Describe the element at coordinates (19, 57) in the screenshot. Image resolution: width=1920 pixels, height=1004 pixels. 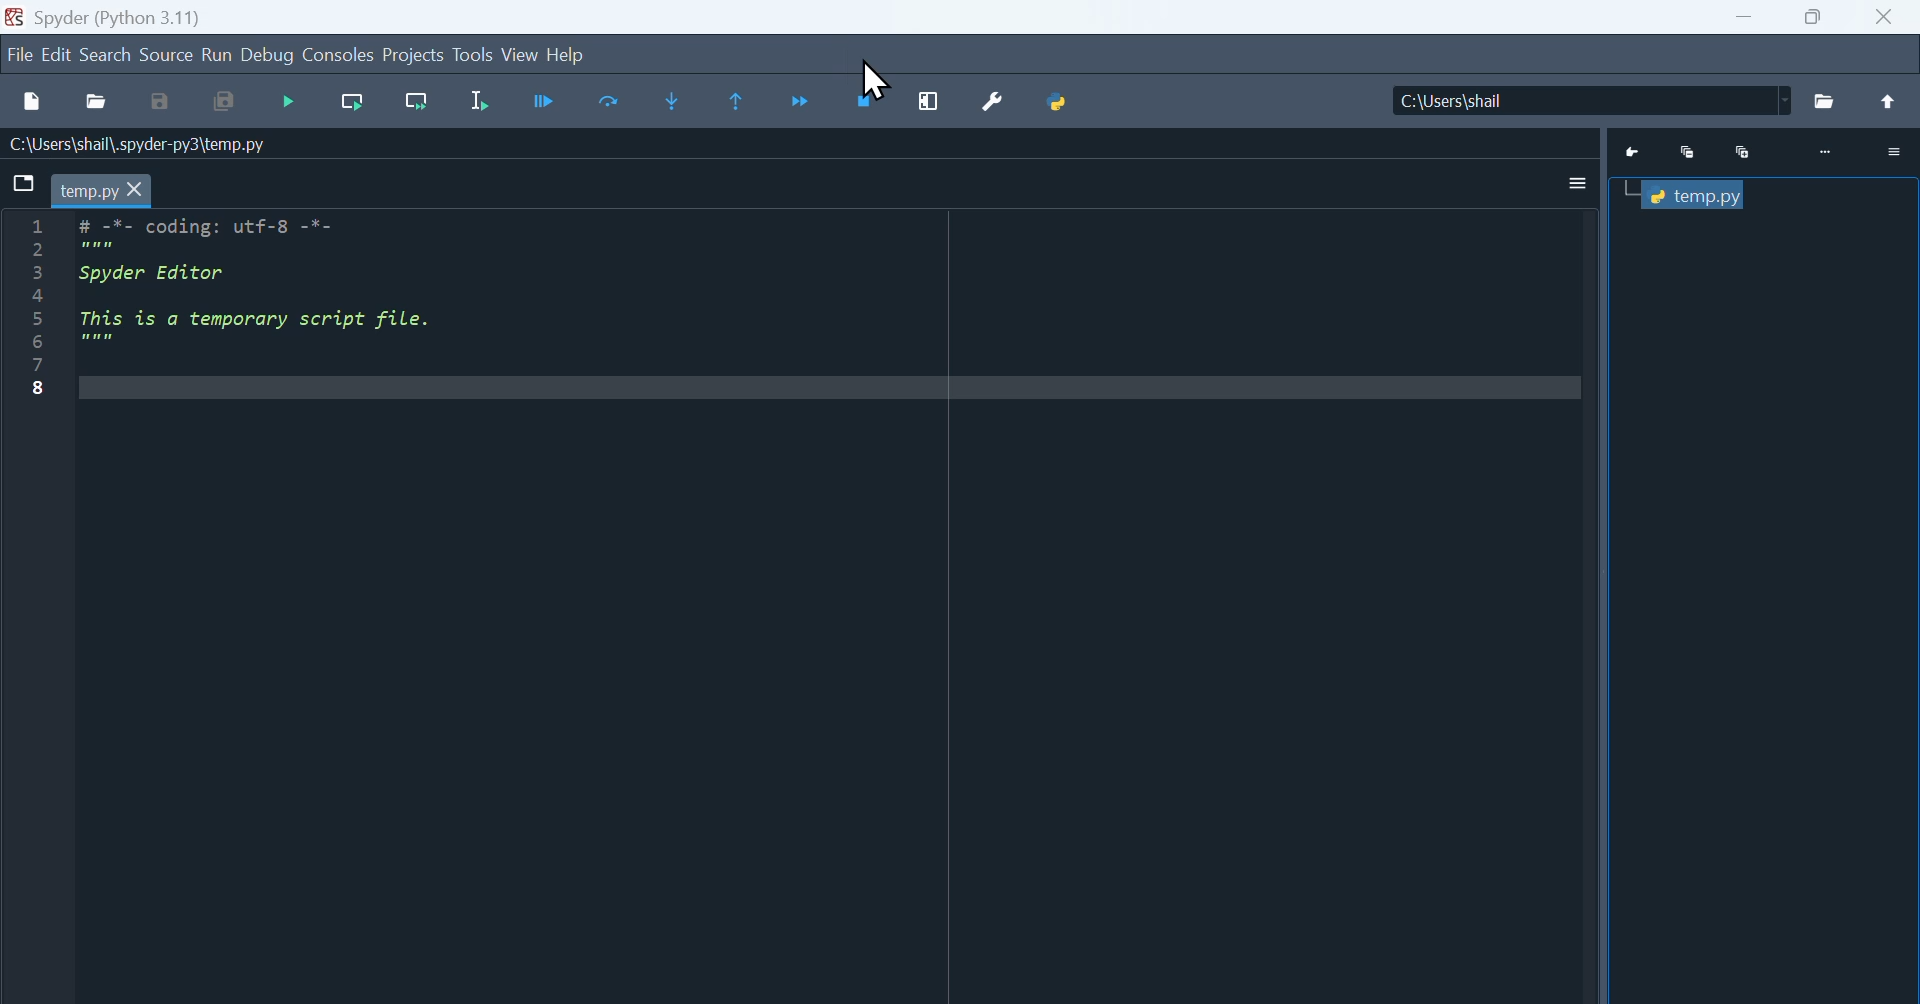
I see `file` at that location.